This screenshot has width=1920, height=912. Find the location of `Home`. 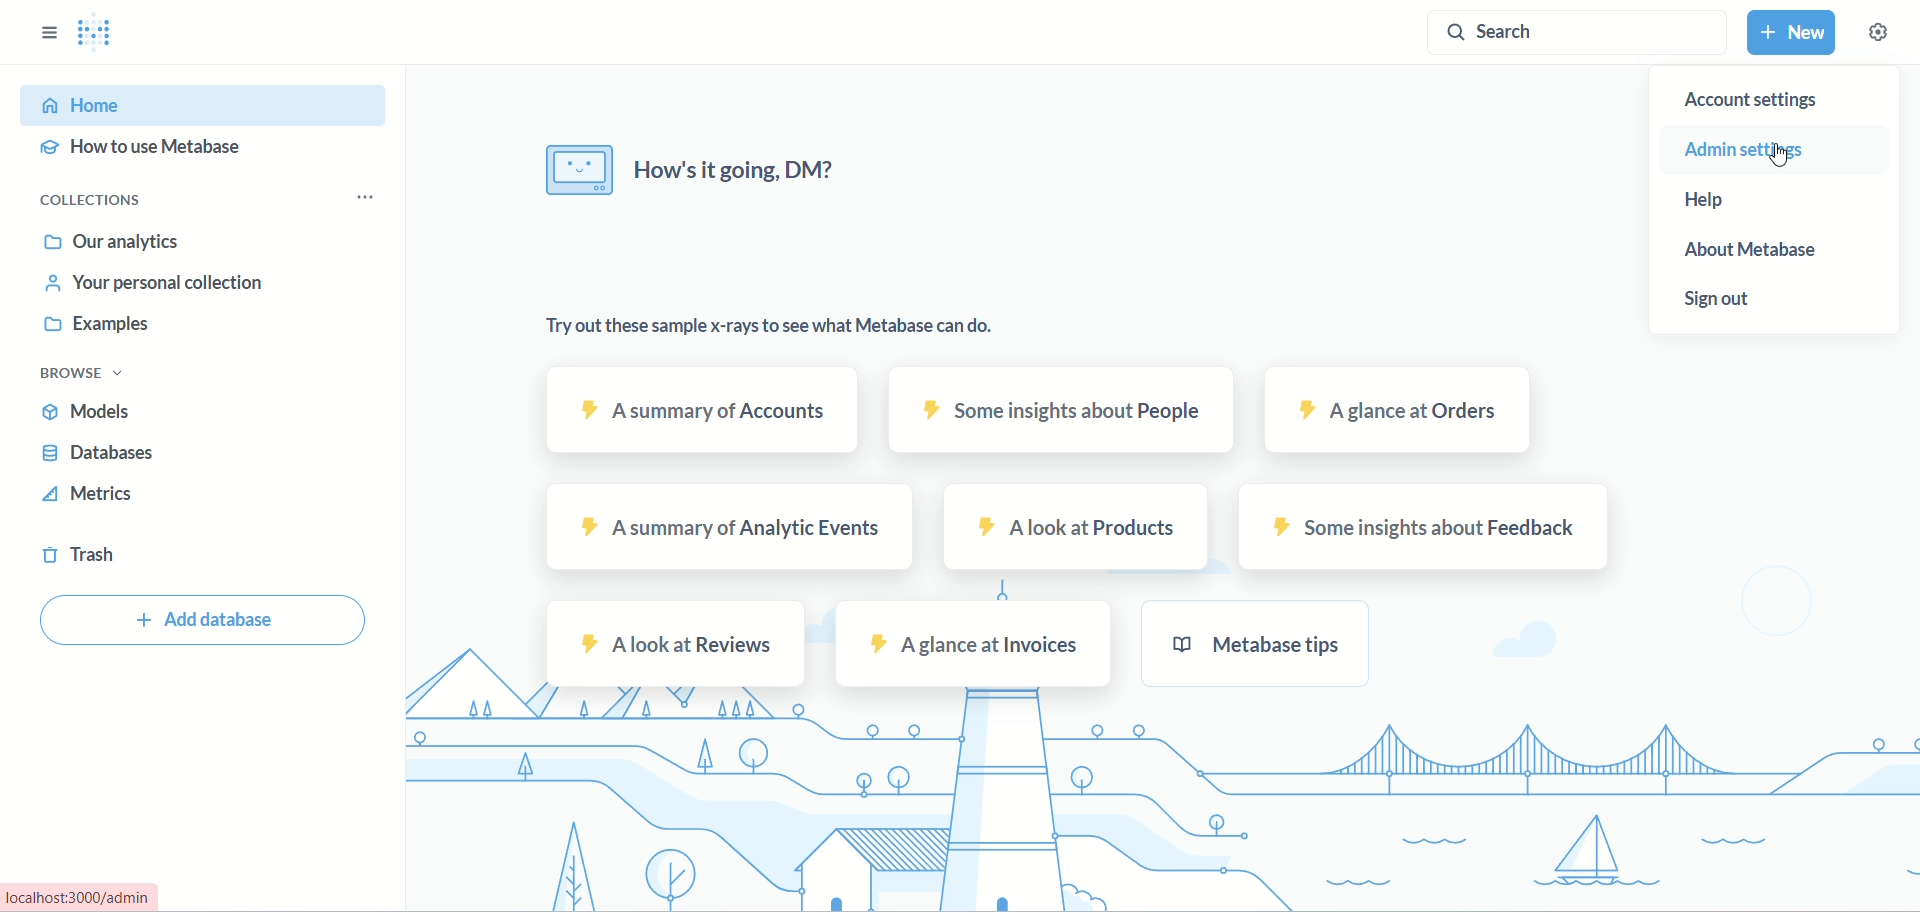

Home is located at coordinates (206, 104).